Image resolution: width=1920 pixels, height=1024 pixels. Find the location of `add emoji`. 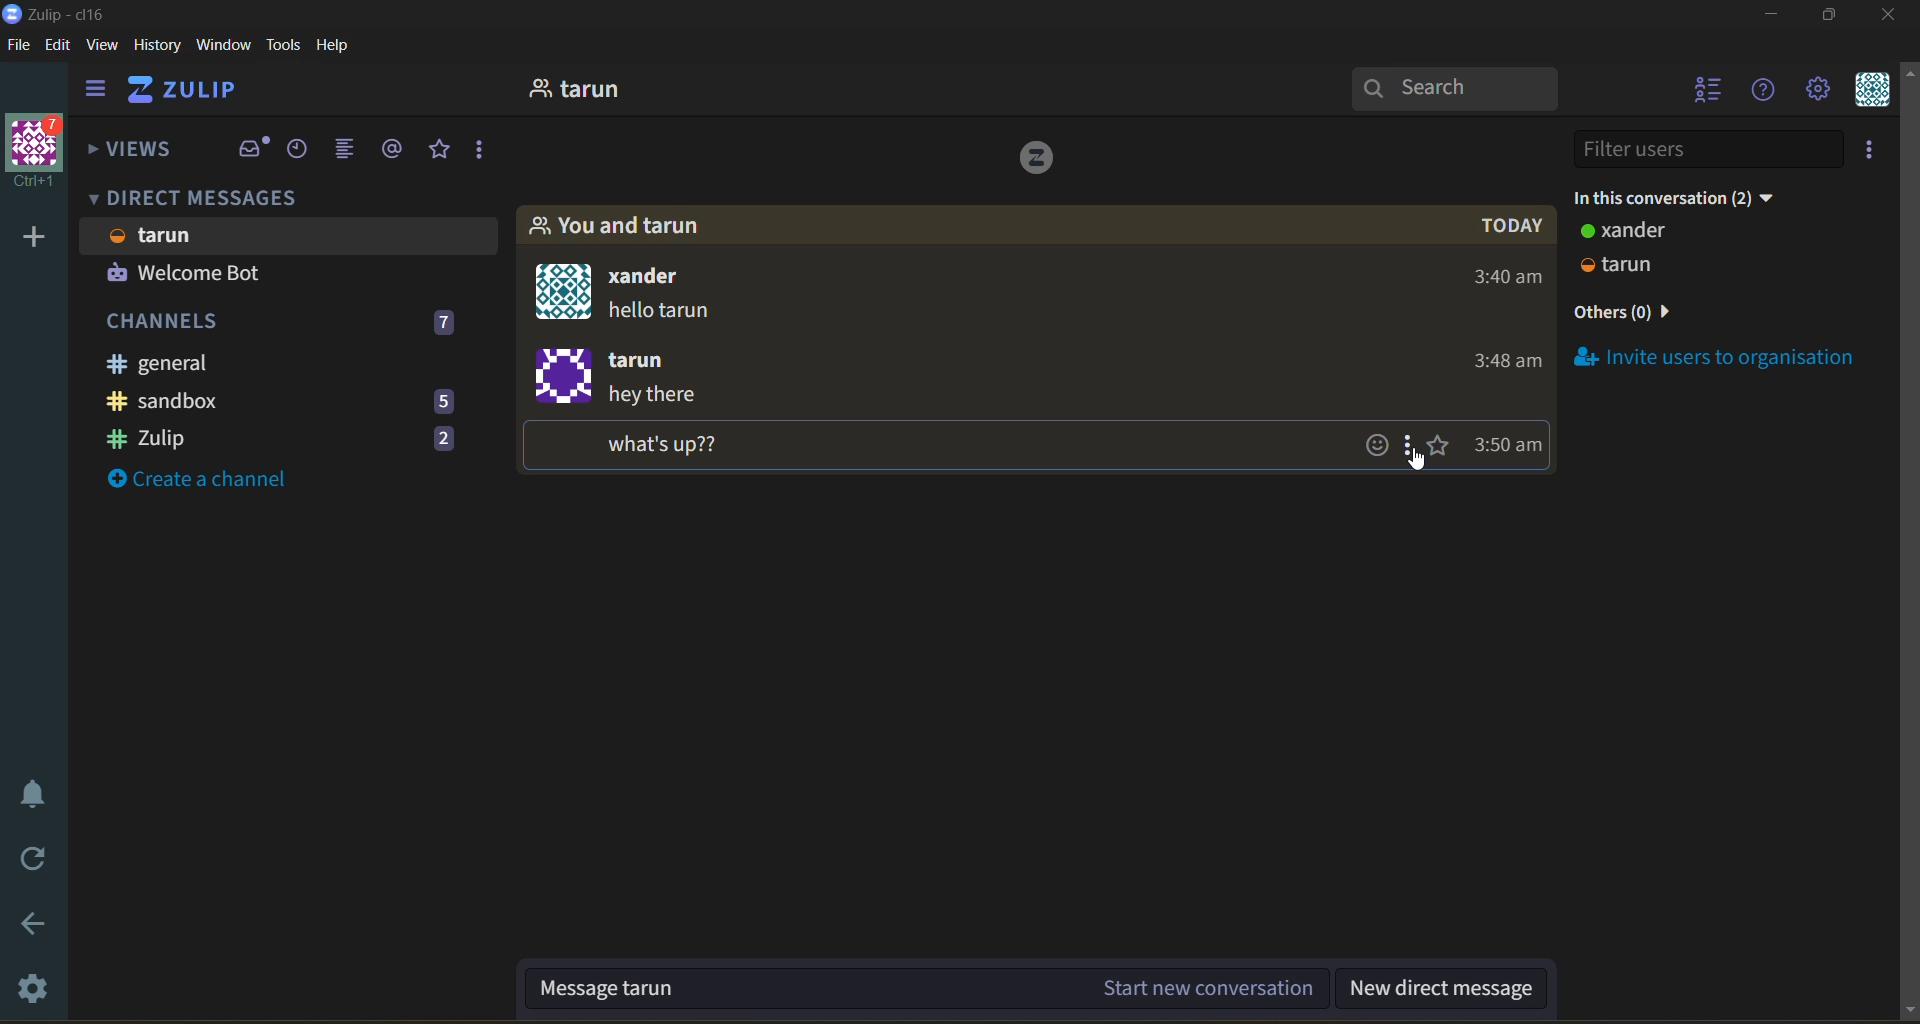

add emoji is located at coordinates (1378, 445).